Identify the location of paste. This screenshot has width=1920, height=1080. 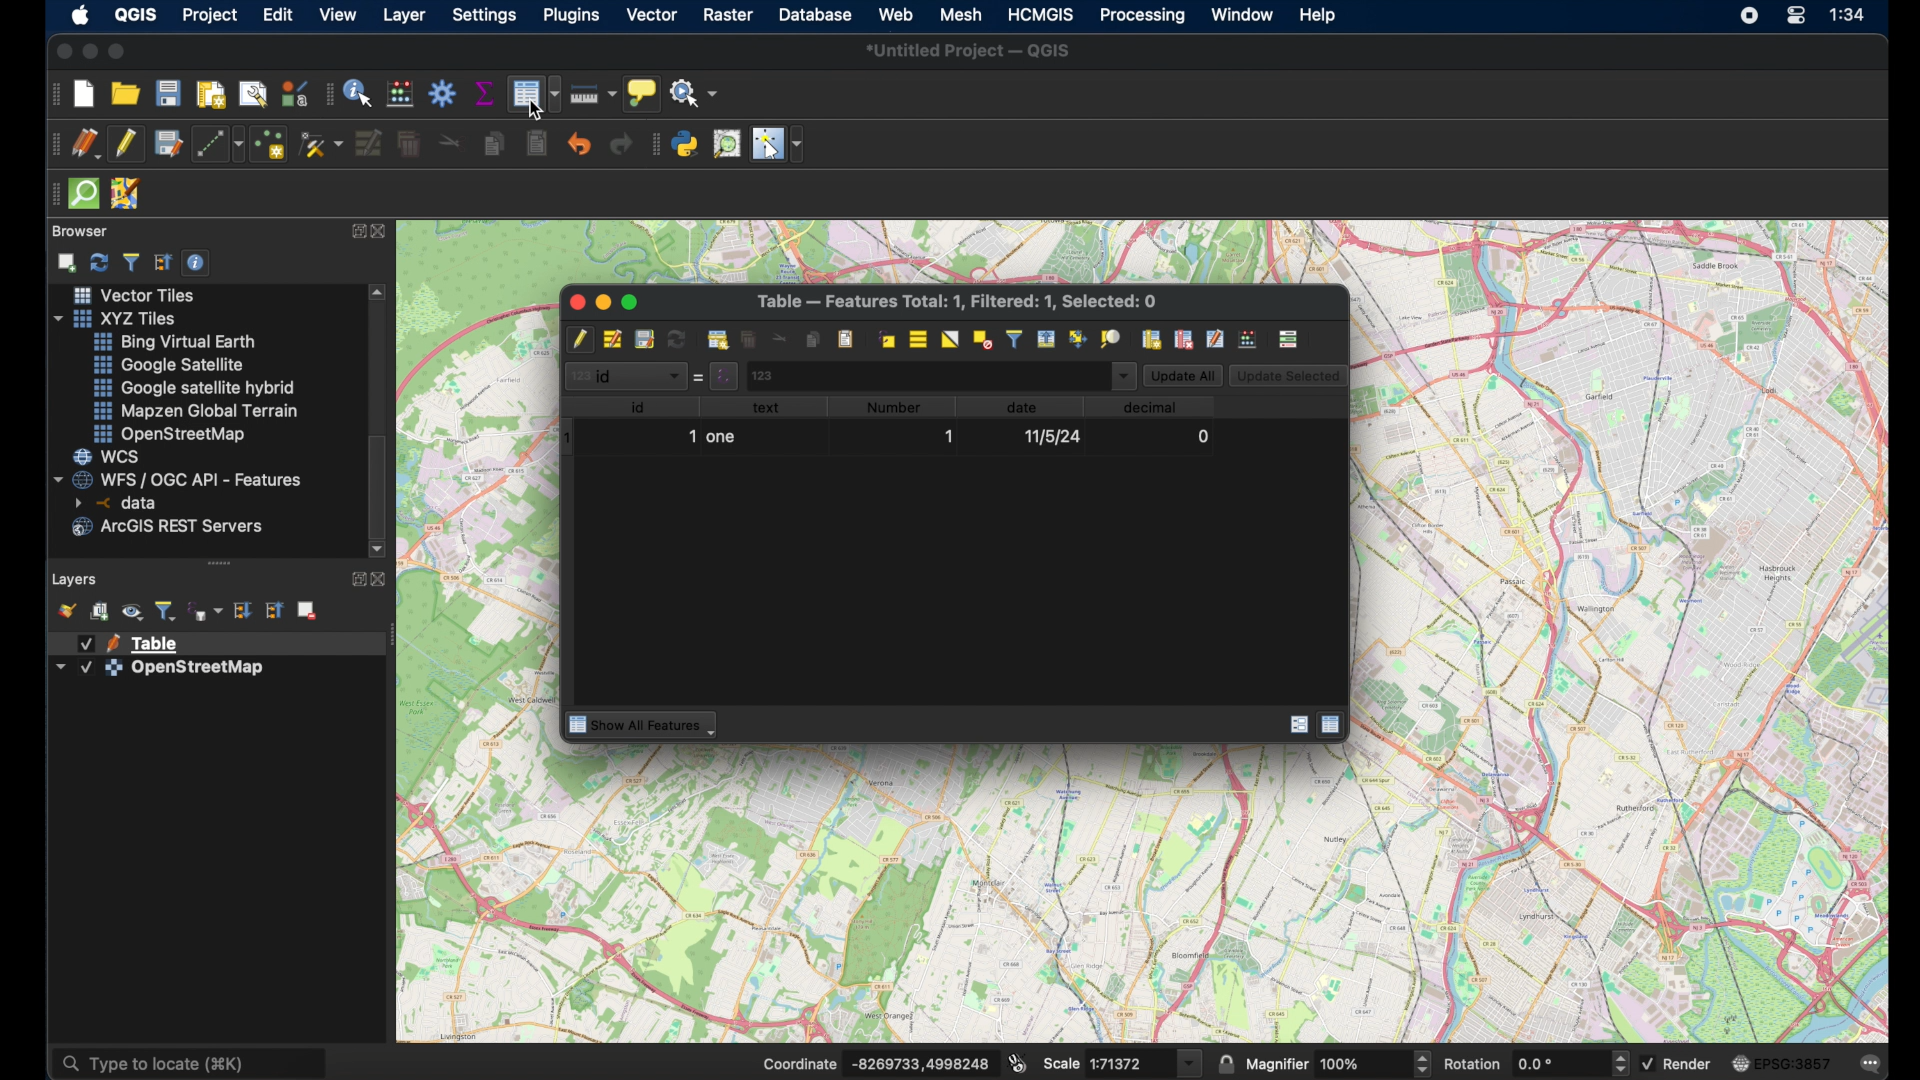
(535, 148).